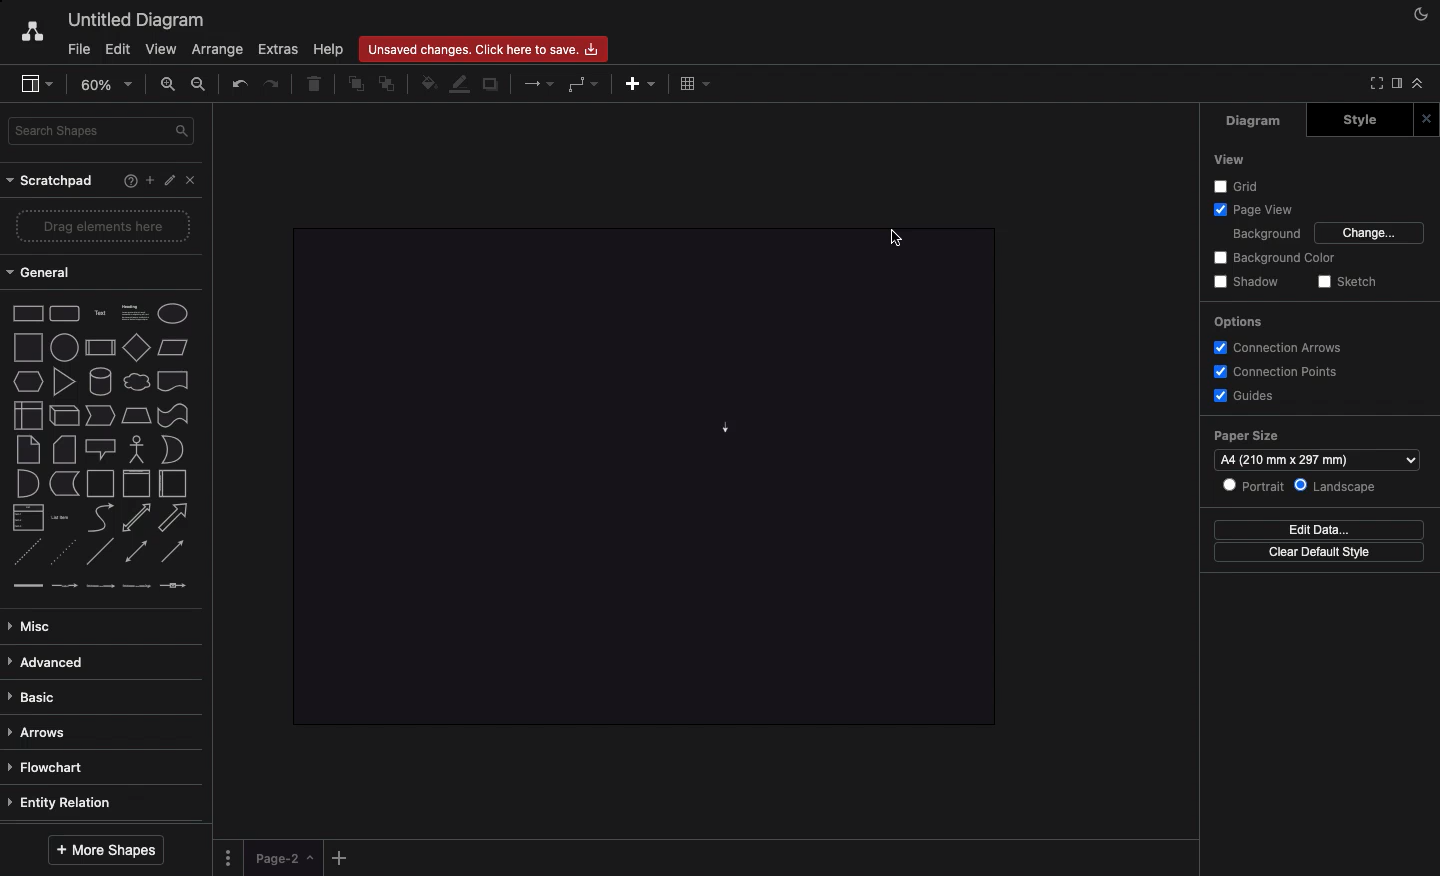 This screenshot has width=1440, height=876. I want to click on Zoom, so click(106, 83).